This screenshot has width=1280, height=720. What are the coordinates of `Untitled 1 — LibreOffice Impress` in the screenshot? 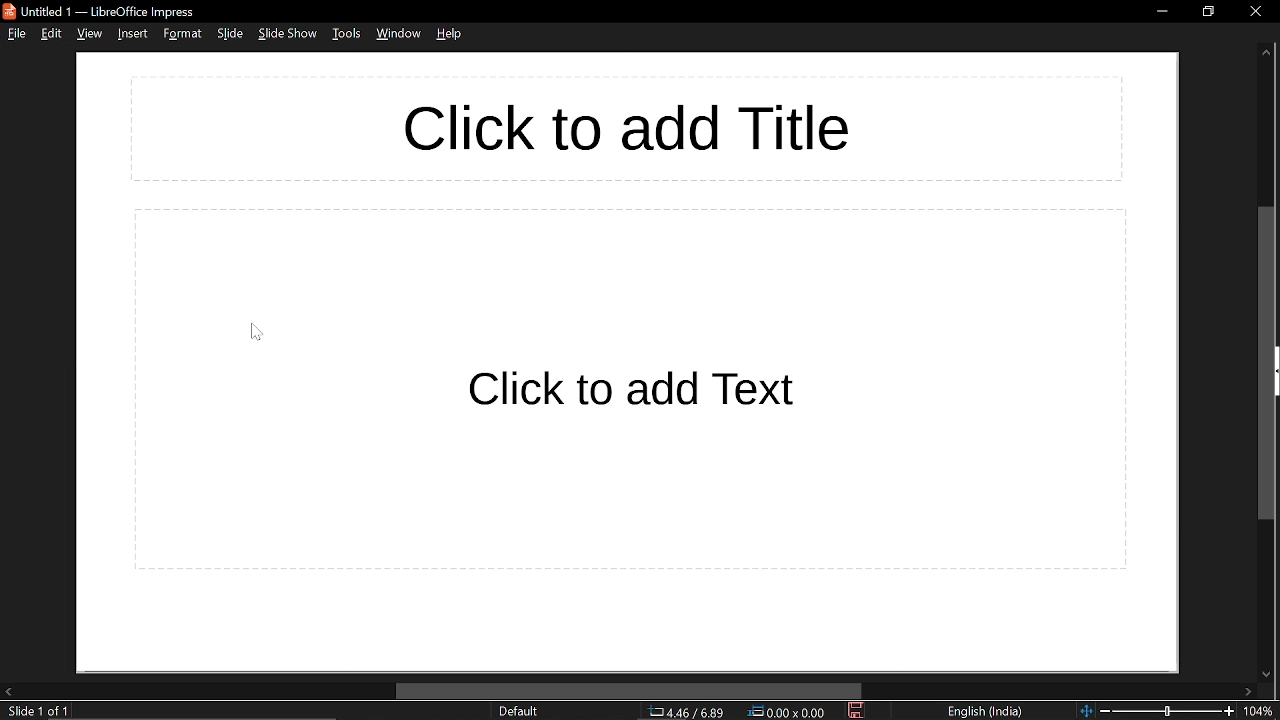 It's located at (98, 10).